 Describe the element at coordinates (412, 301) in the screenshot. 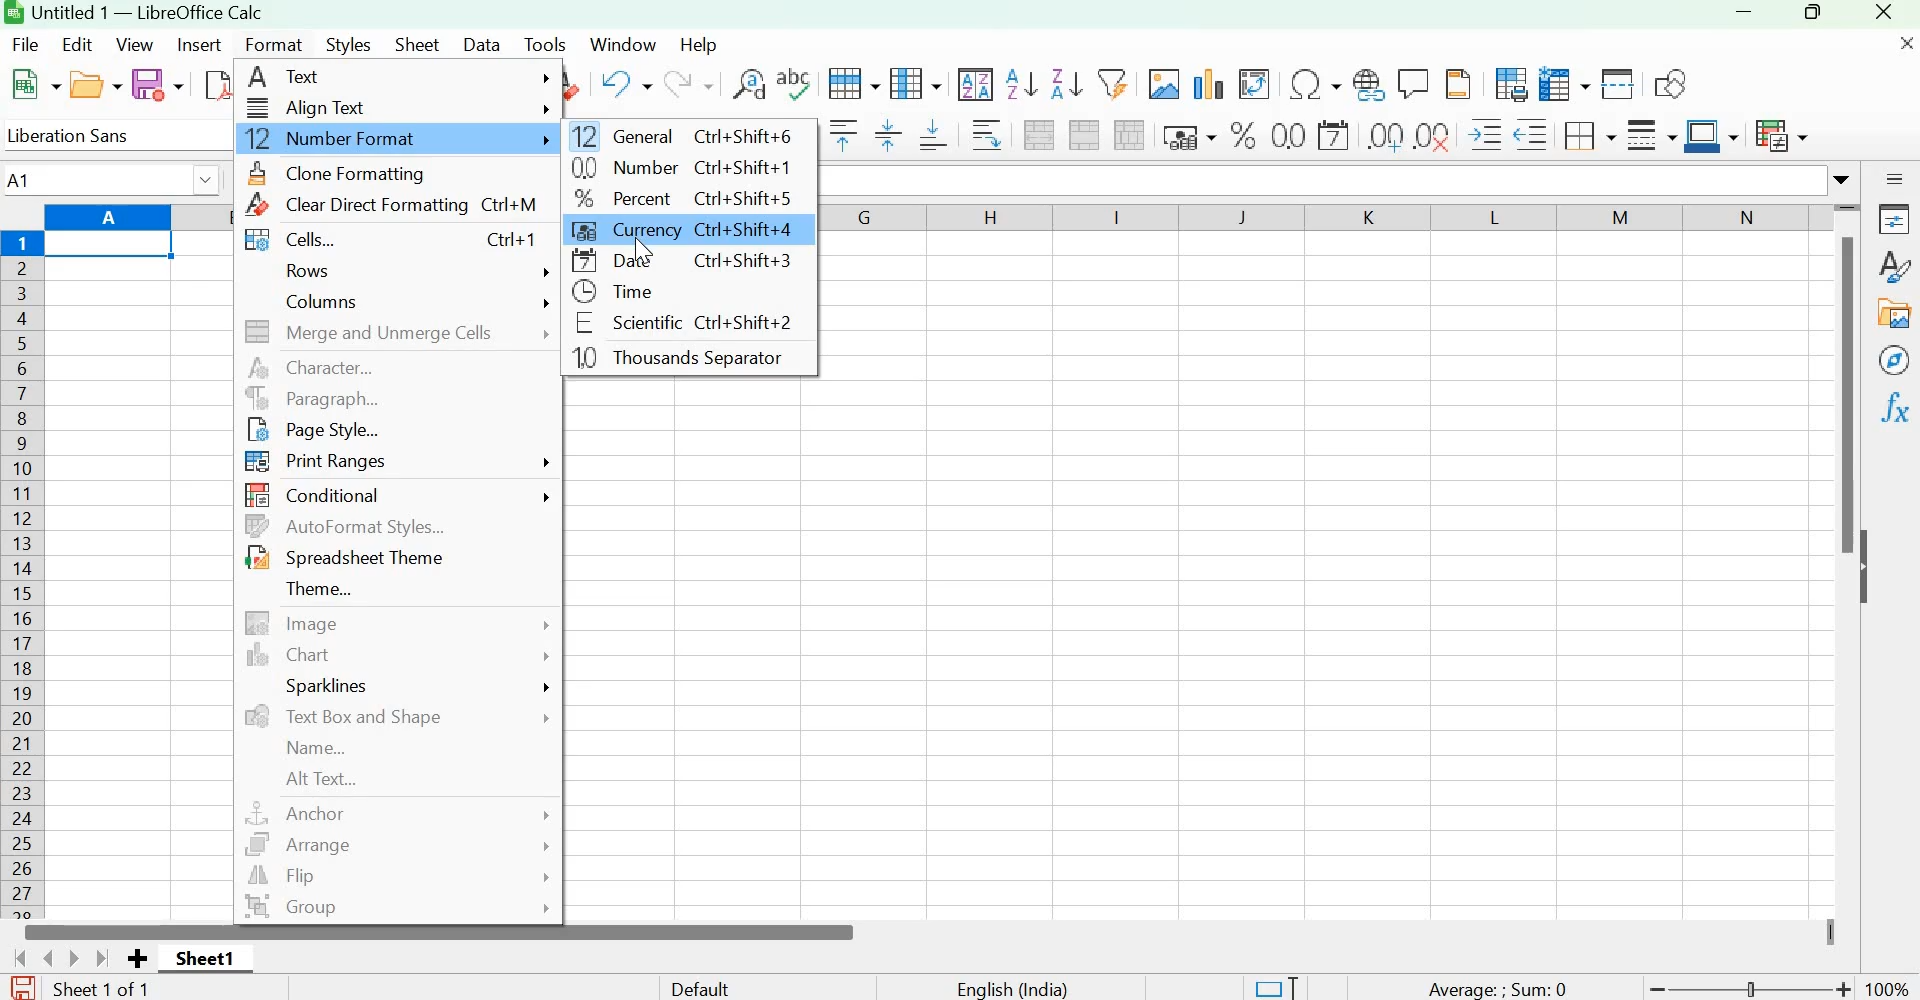

I see `Columns` at that location.